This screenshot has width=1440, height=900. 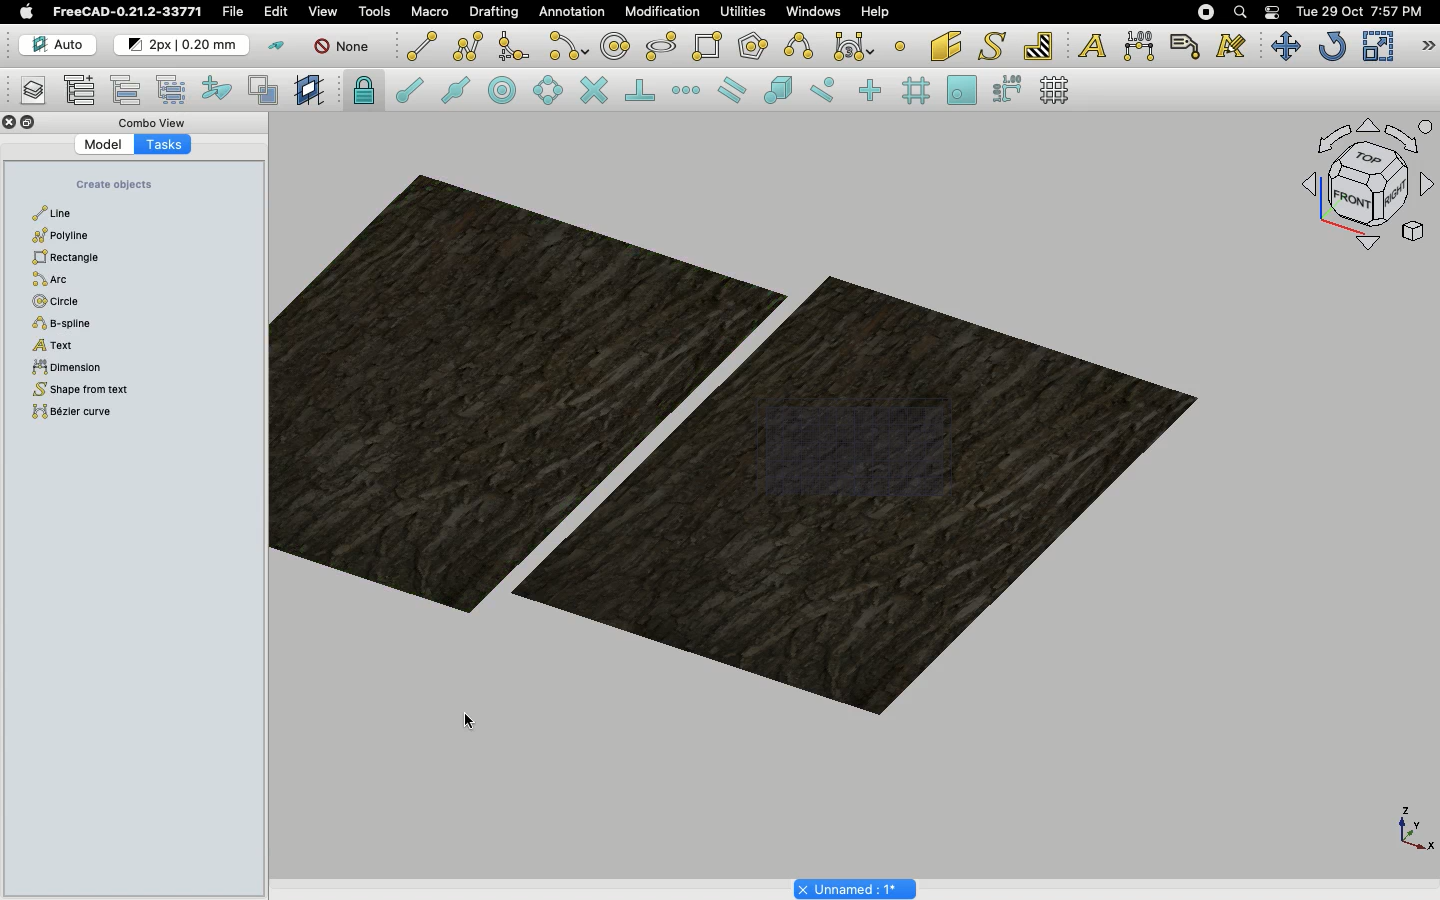 What do you see at coordinates (105, 145) in the screenshot?
I see `Model` at bounding box center [105, 145].